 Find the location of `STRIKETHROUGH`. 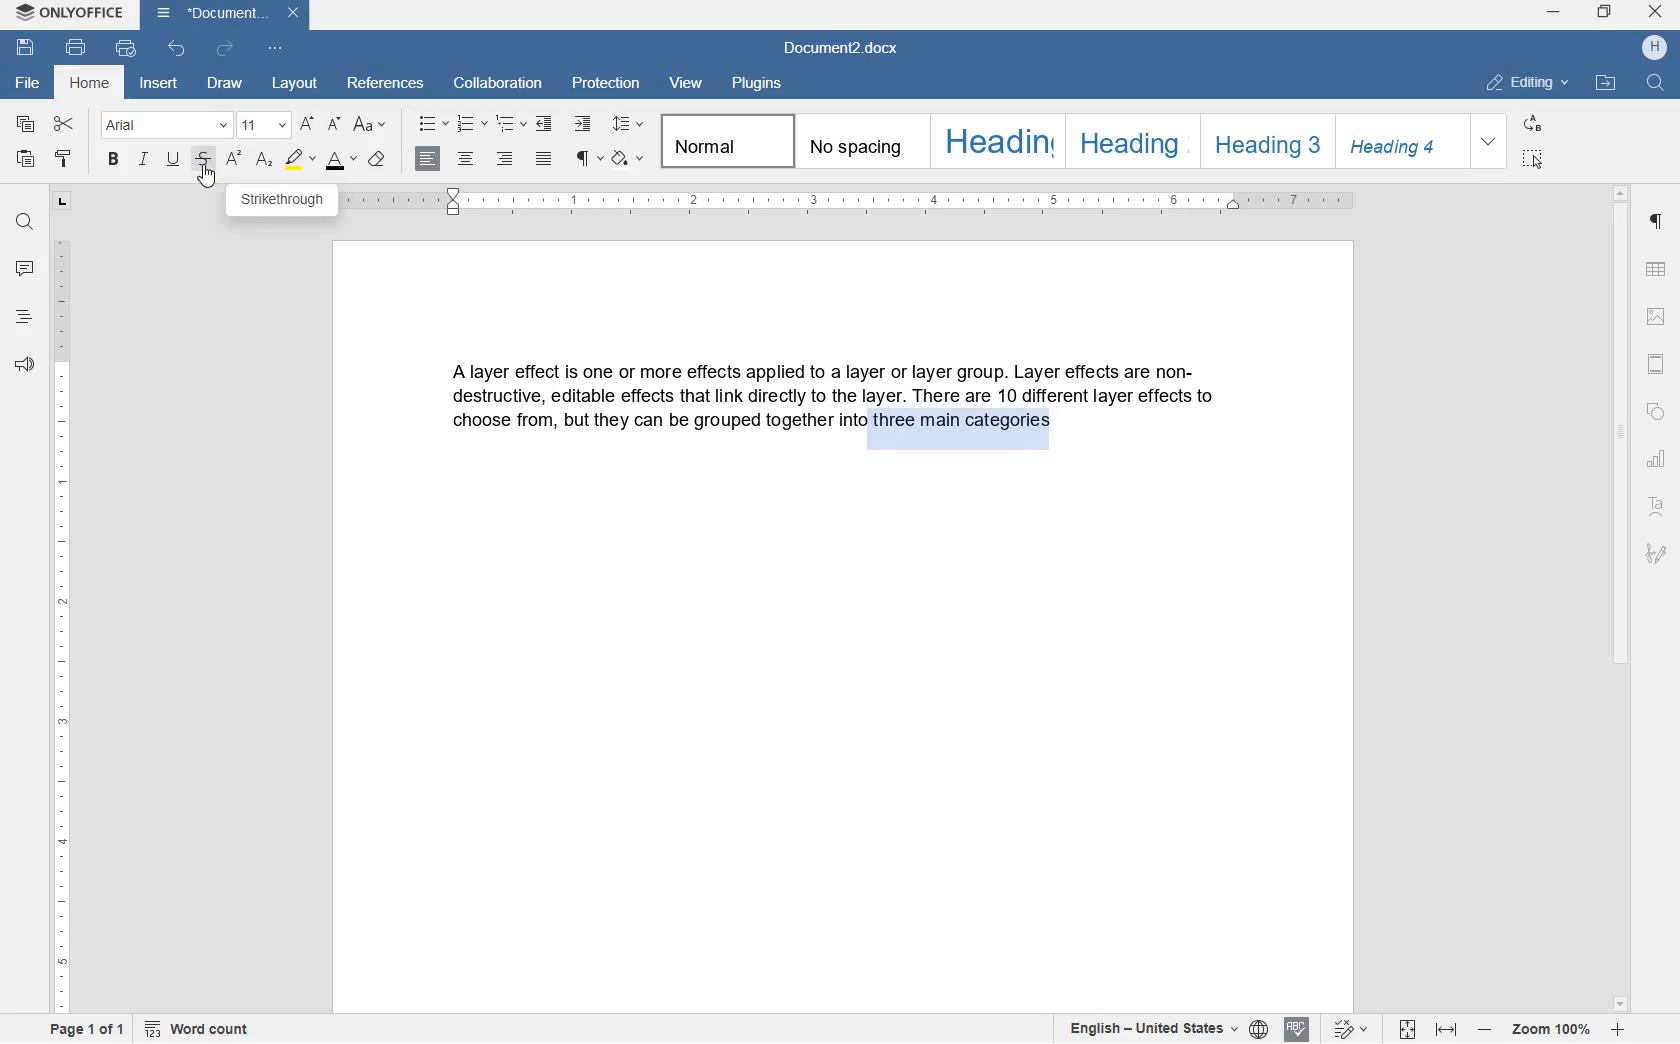

STRIKETHROUGH is located at coordinates (281, 201).